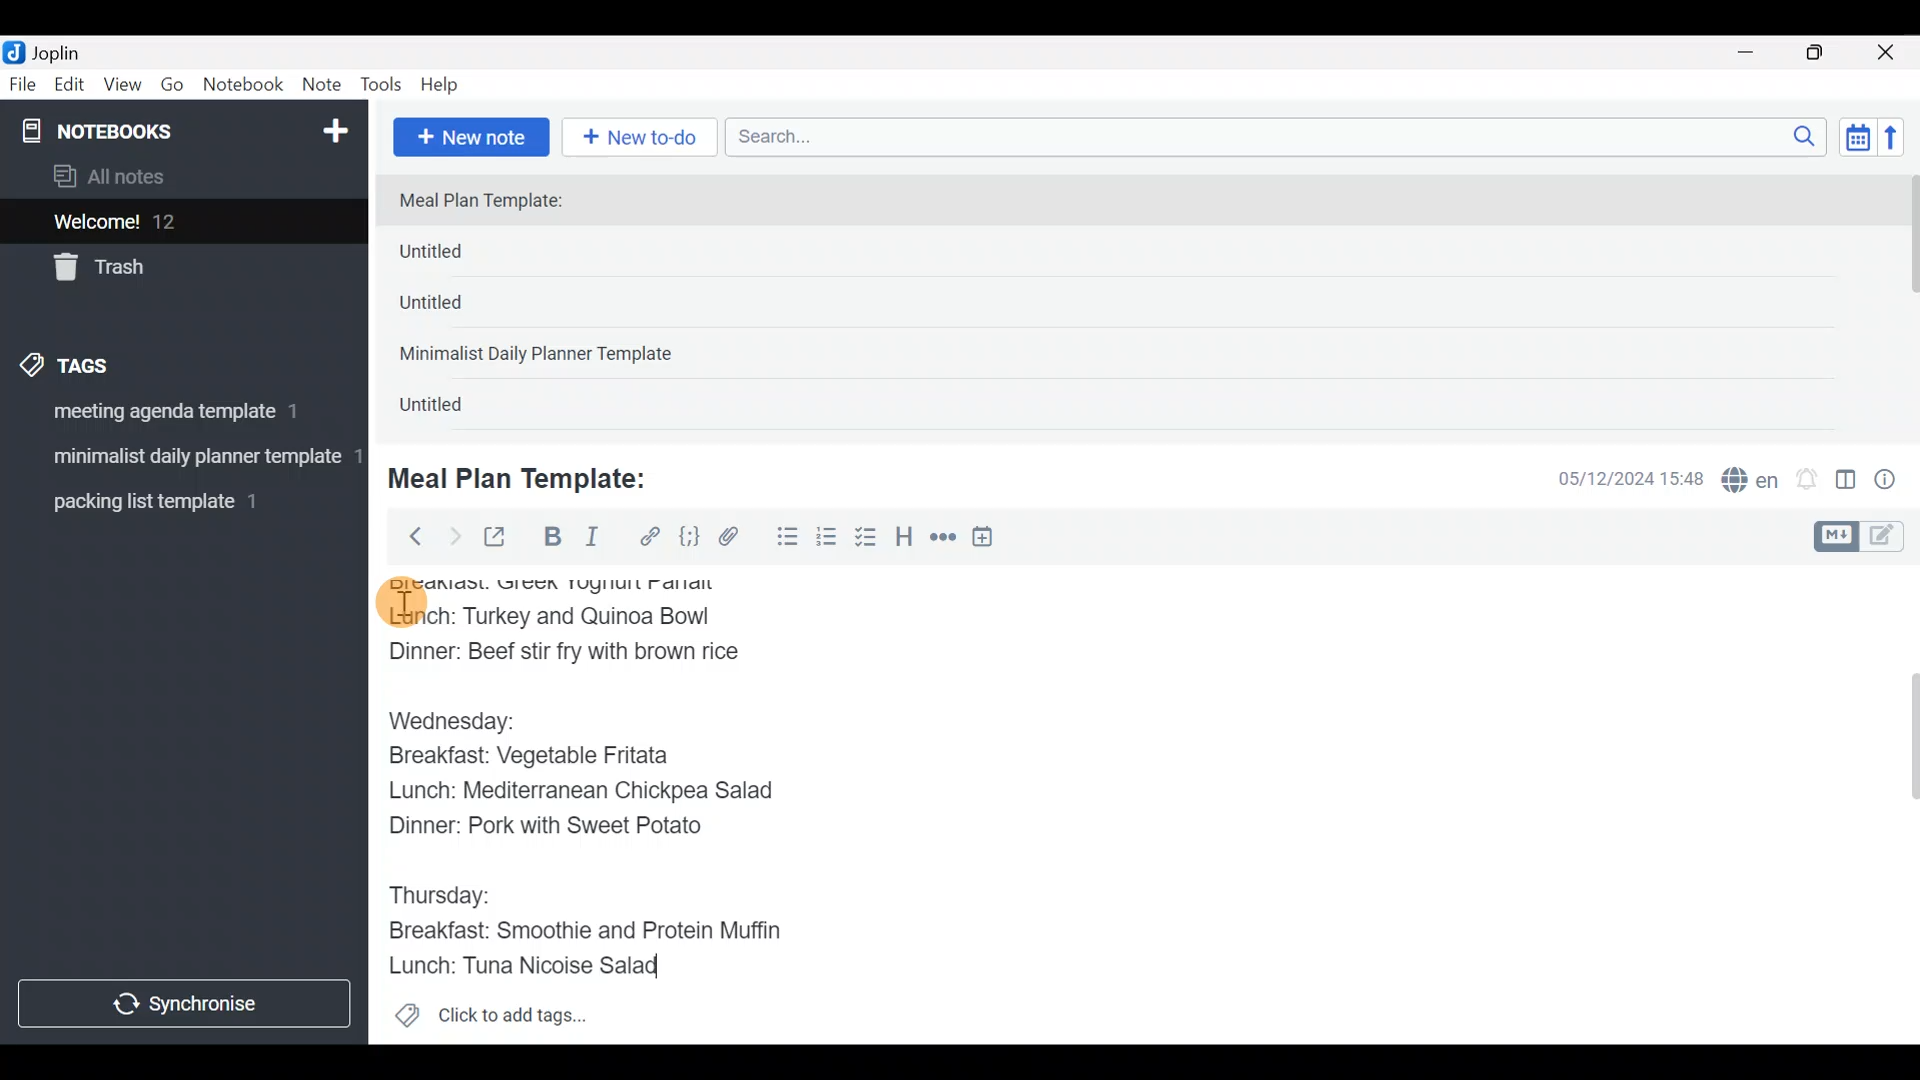 The image size is (1920, 1080). I want to click on Note, so click(326, 86).